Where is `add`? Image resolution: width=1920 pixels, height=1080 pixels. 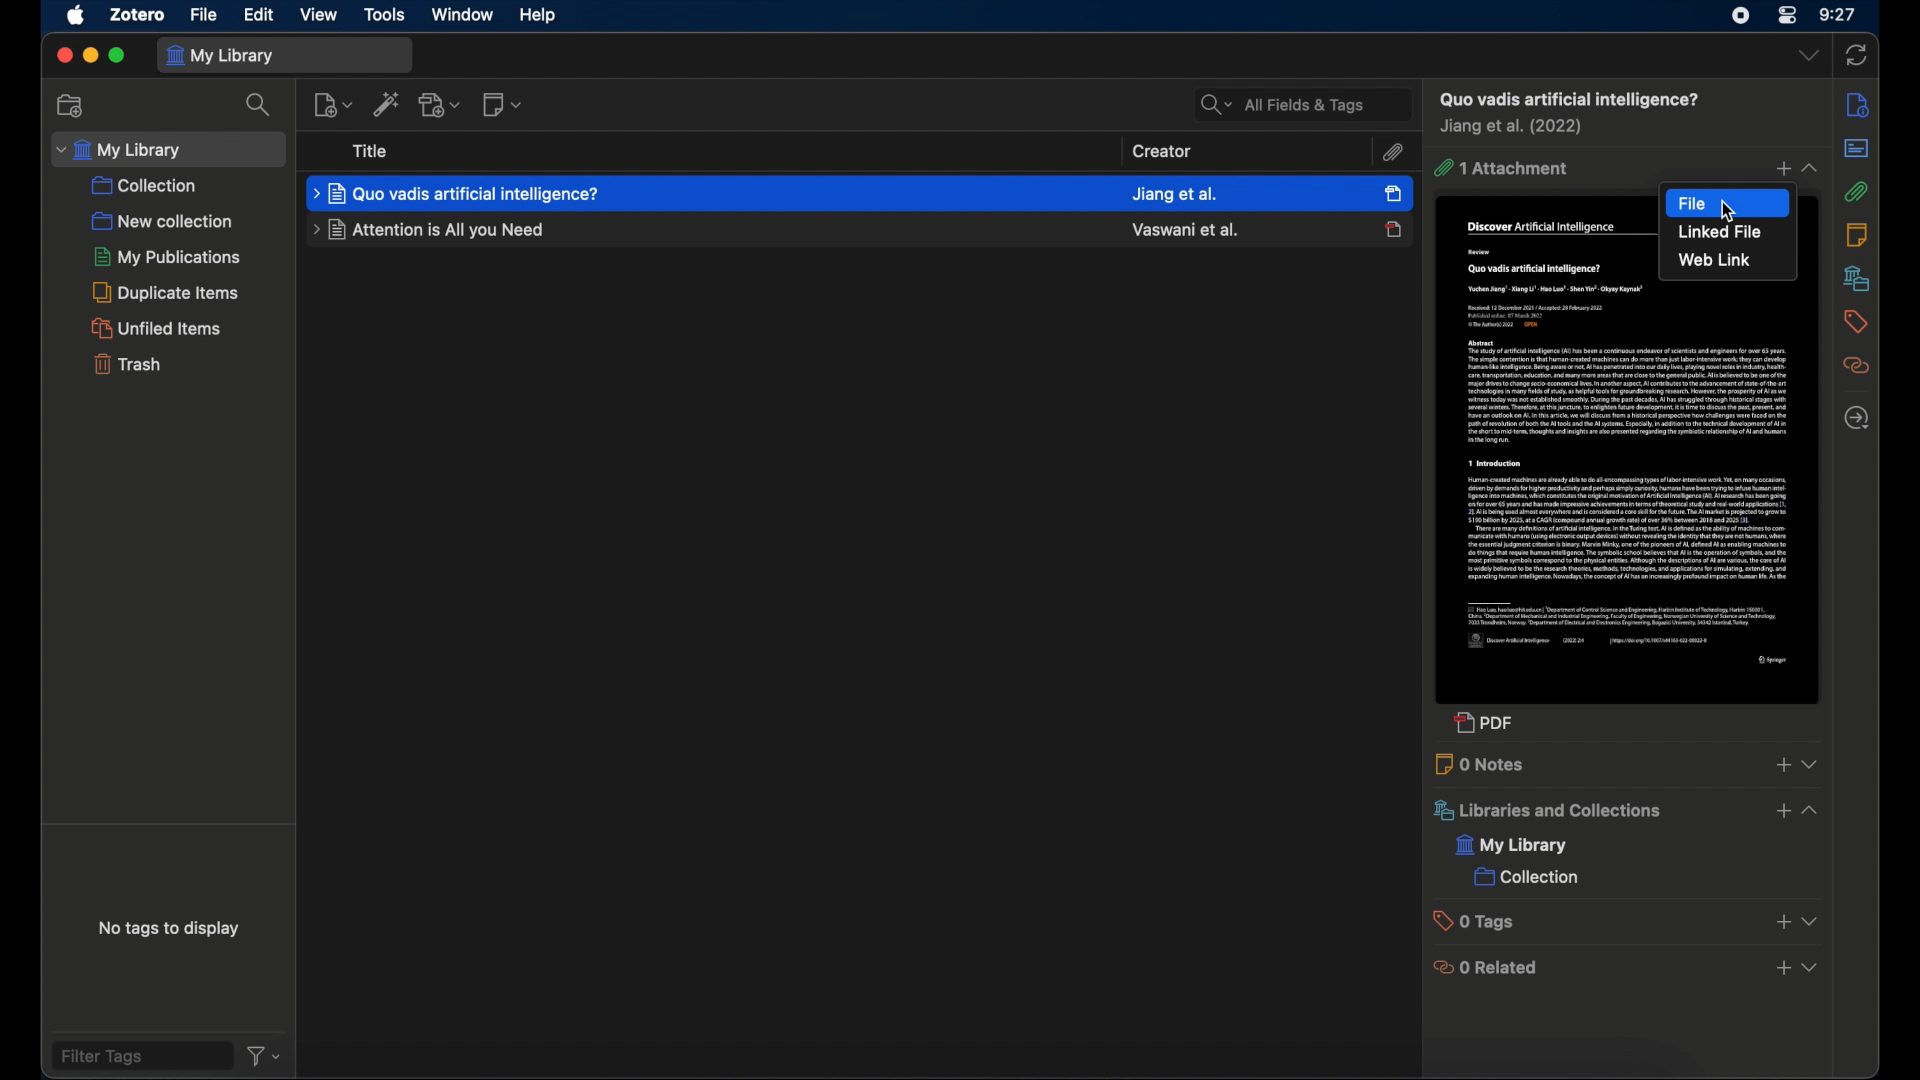
add is located at coordinates (1781, 765).